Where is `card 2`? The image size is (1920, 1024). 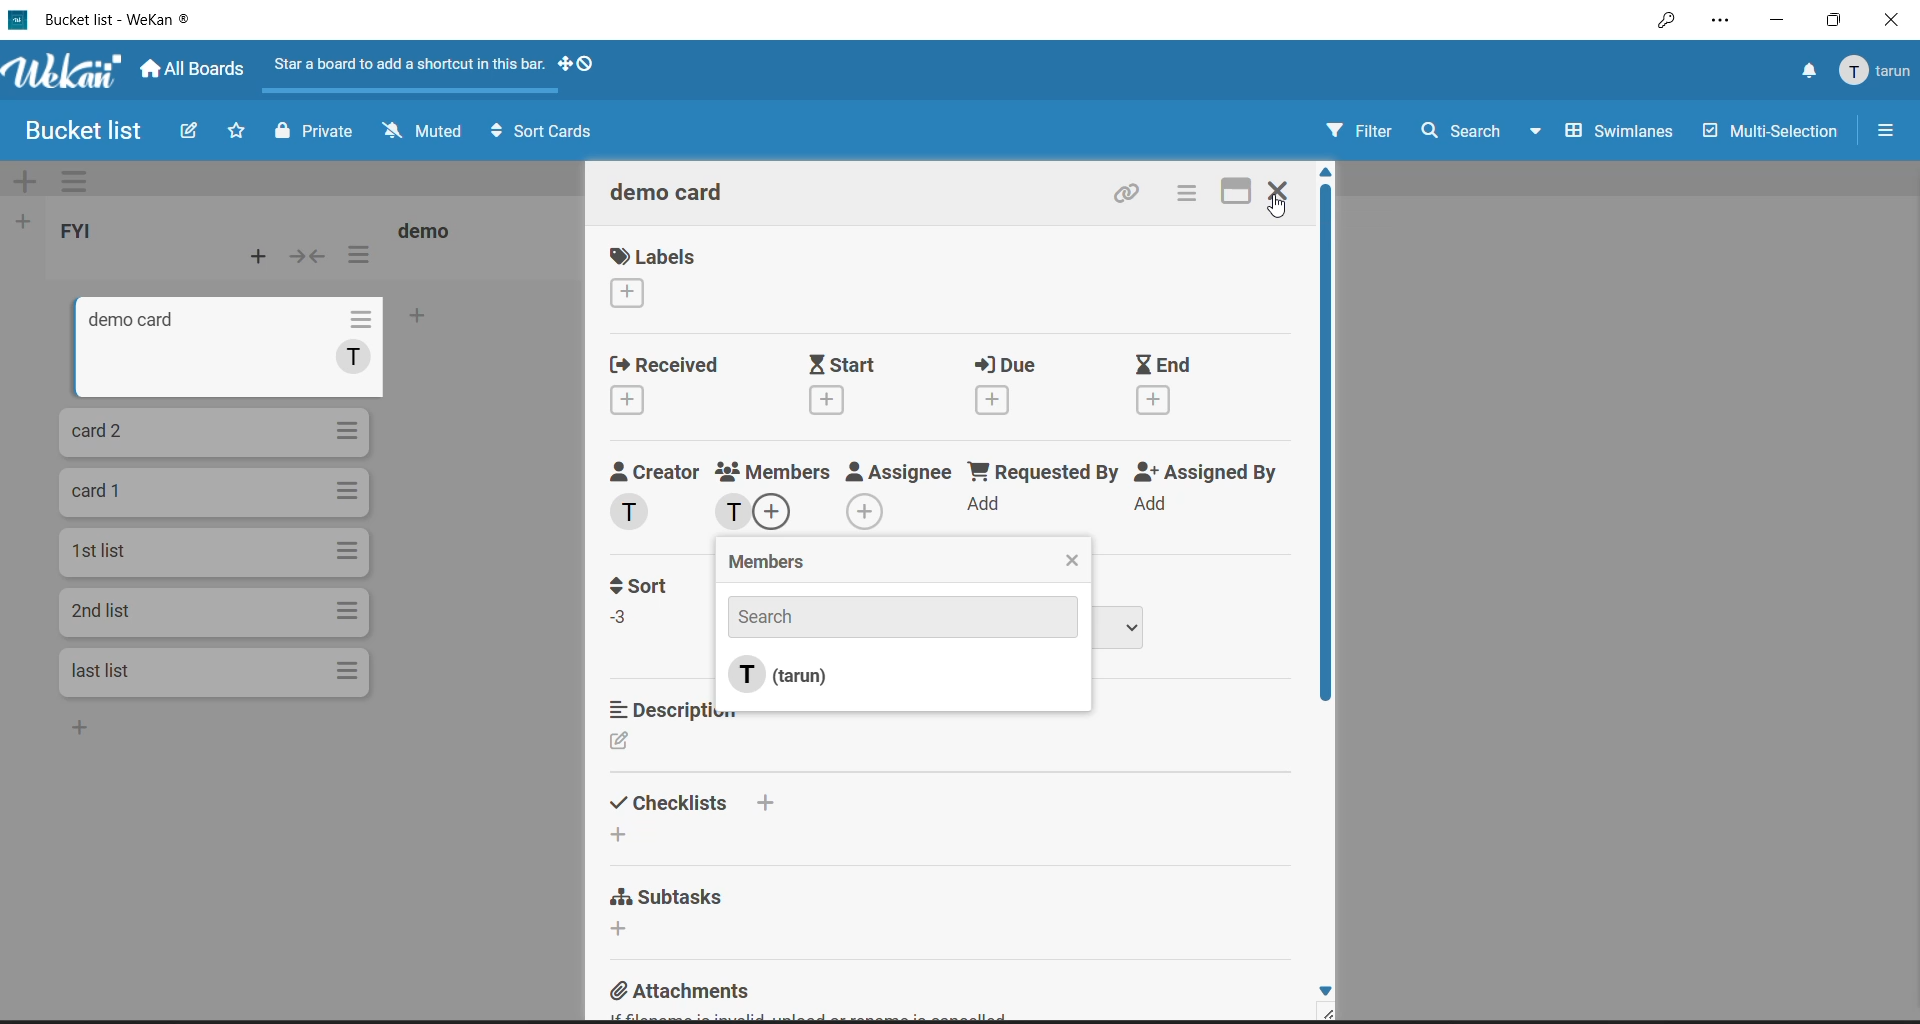 card 2 is located at coordinates (103, 433).